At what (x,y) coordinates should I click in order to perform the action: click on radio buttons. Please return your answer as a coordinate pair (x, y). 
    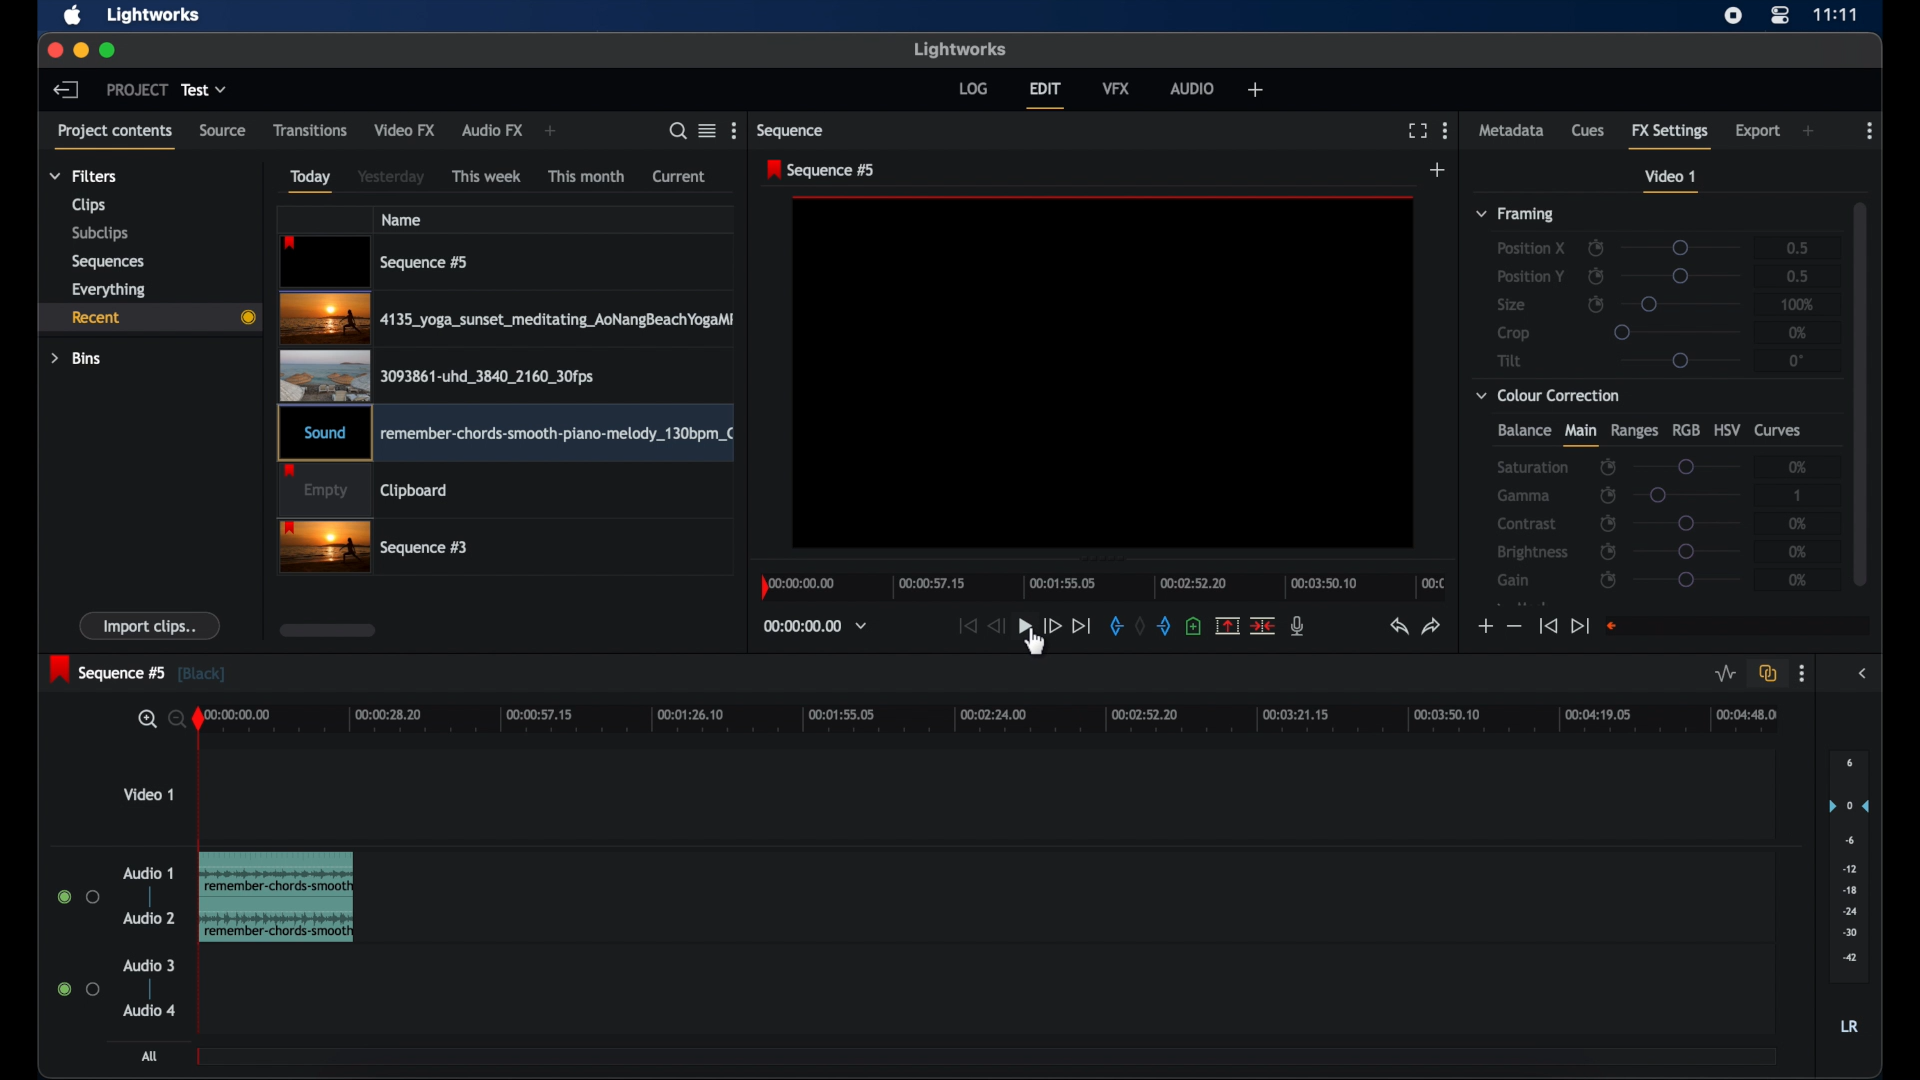
    Looking at the image, I should click on (79, 896).